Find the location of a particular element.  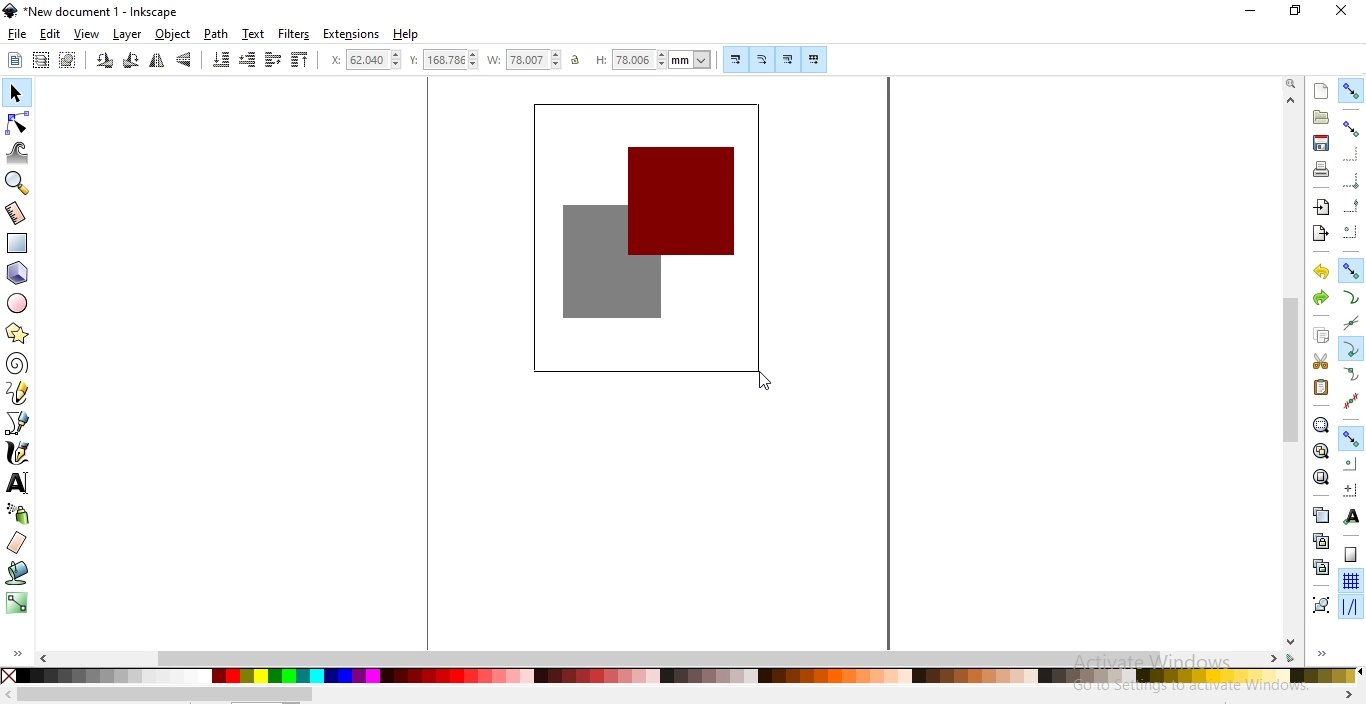

tweak objects by sculpting or painting is located at coordinates (20, 153).